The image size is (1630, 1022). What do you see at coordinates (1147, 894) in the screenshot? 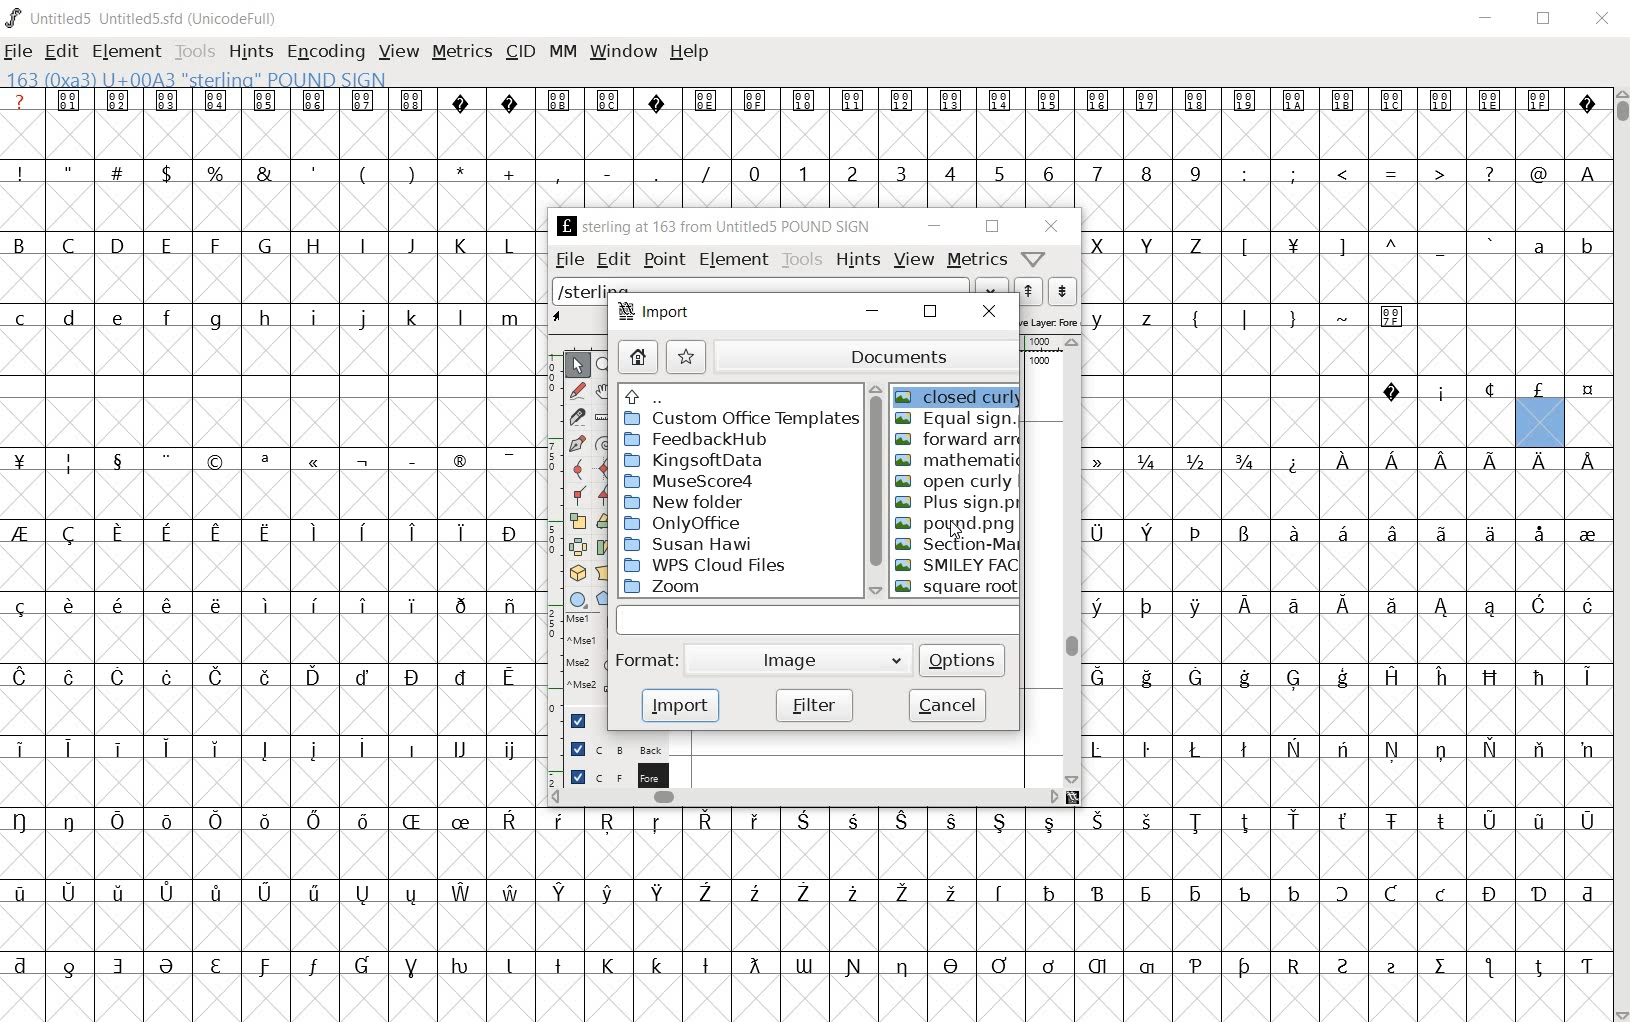
I see `Symbol` at bounding box center [1147, 894].